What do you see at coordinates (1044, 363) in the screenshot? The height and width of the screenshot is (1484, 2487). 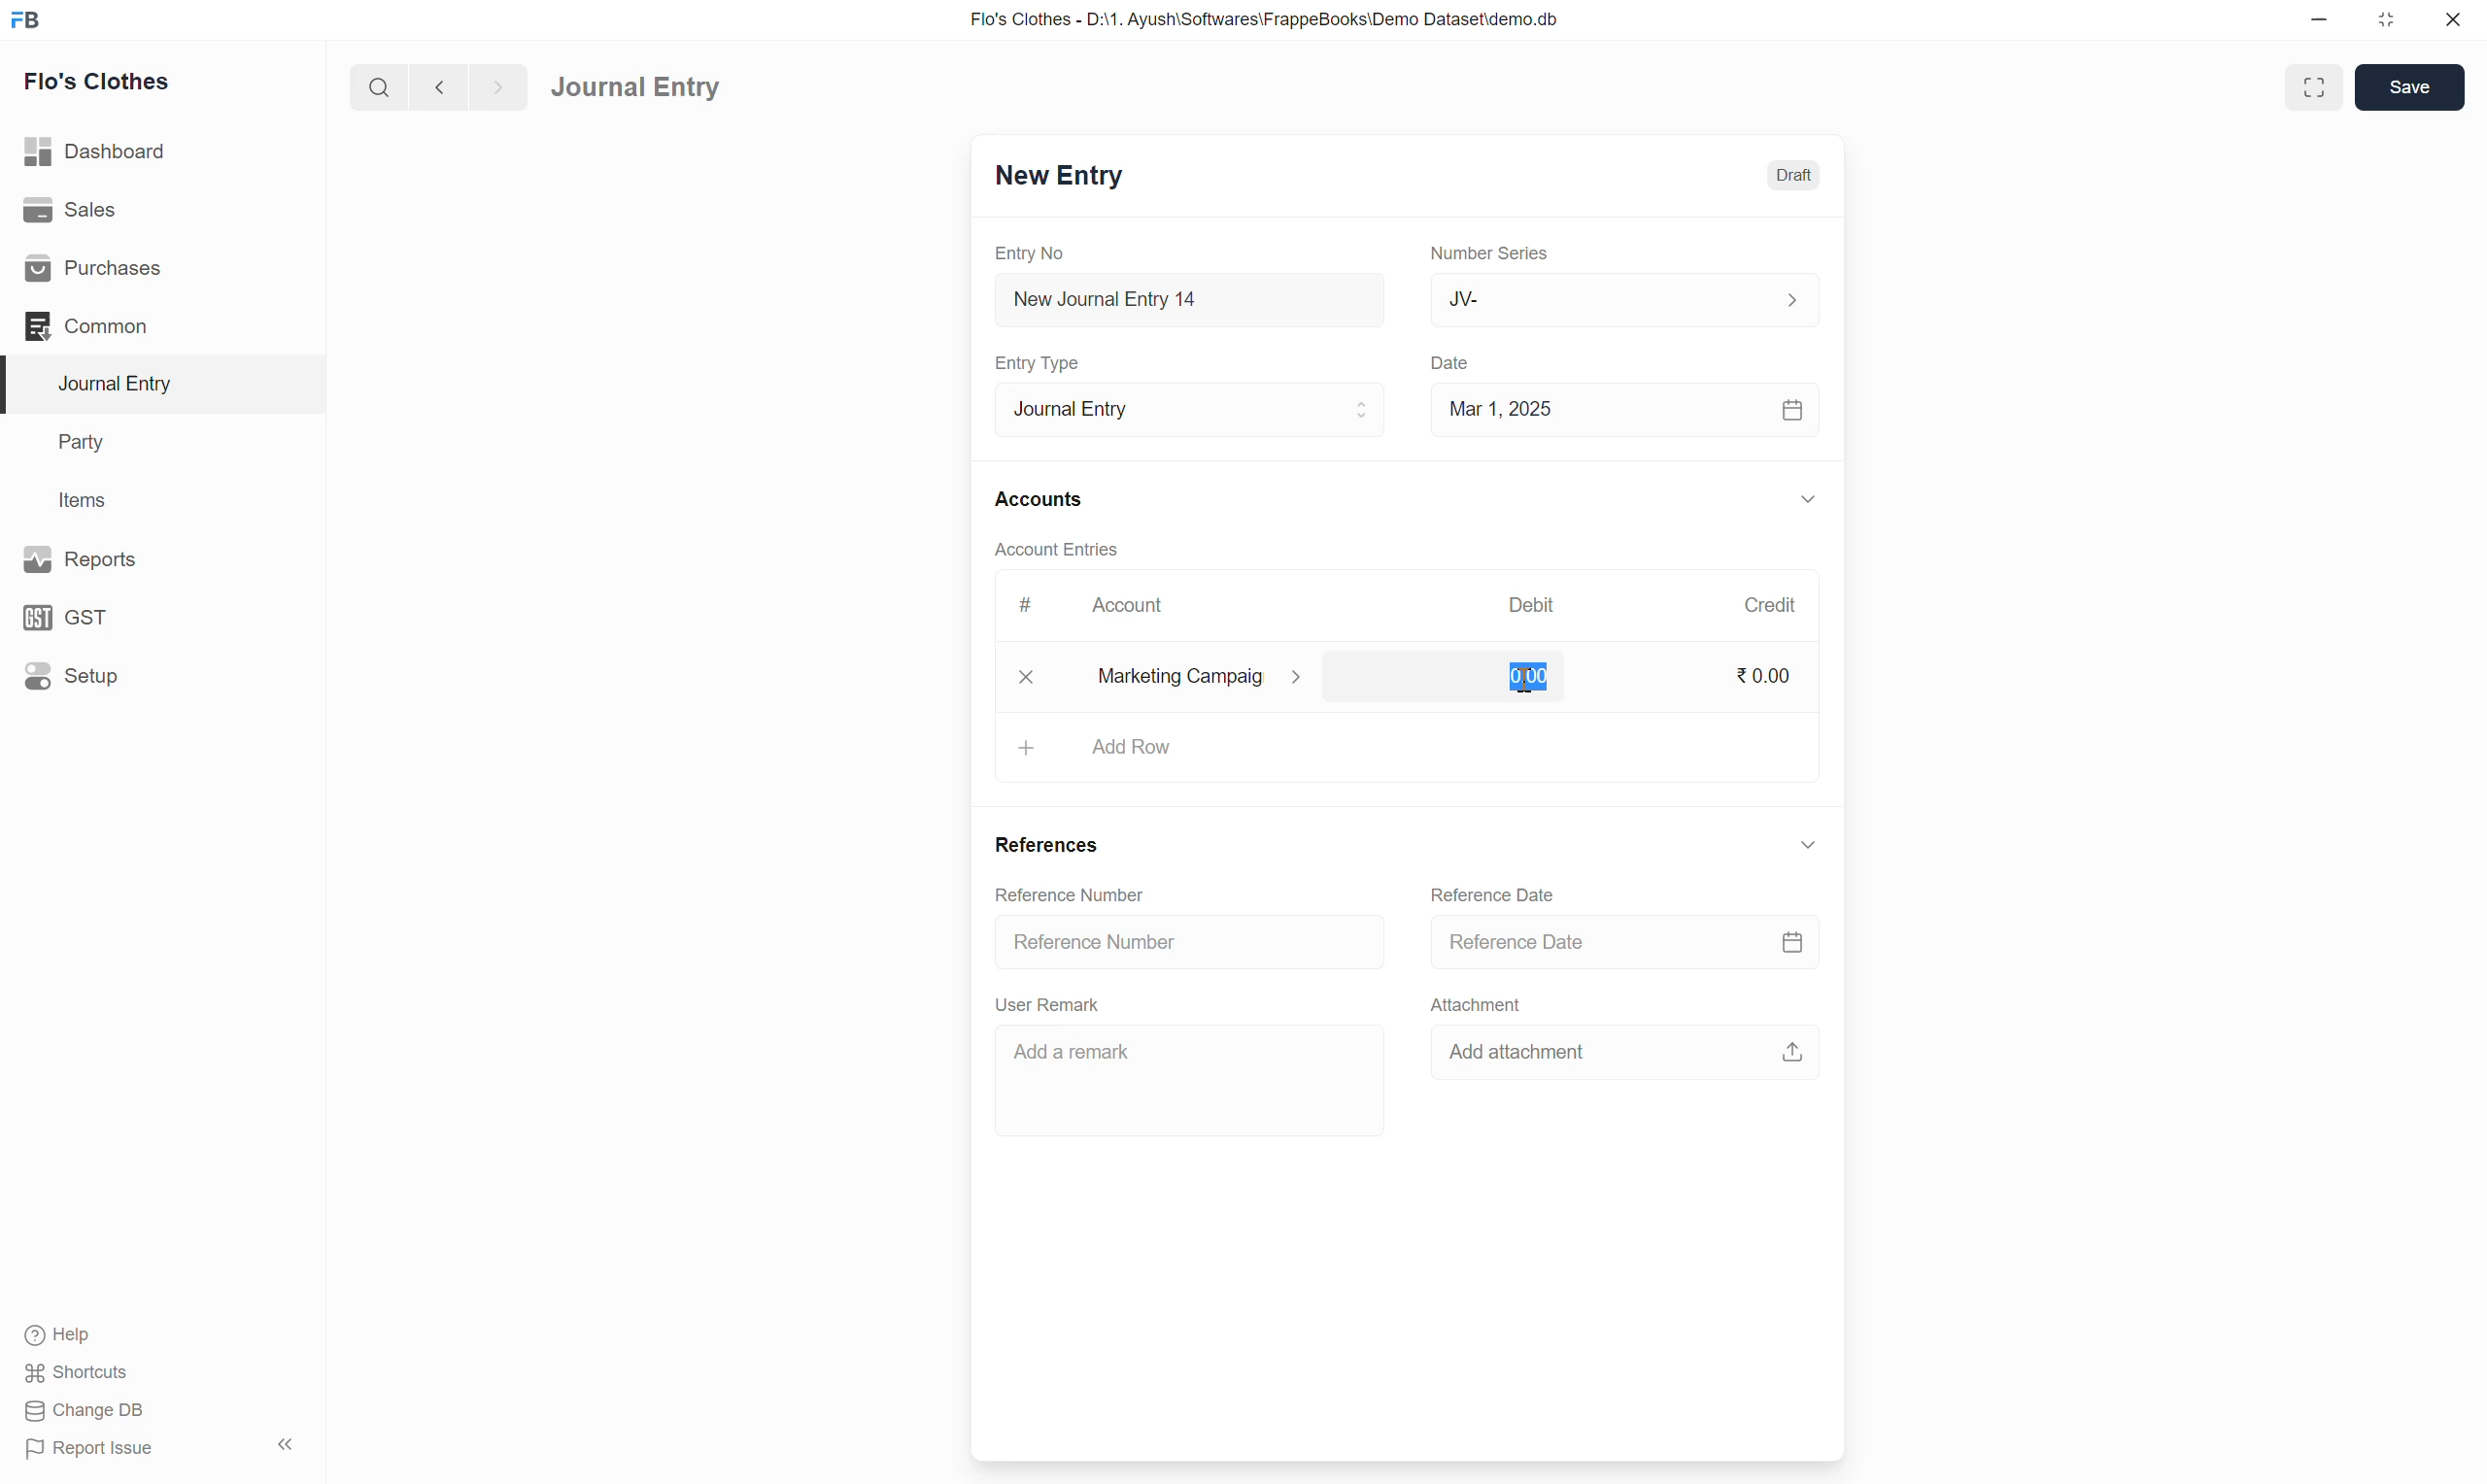 I see `Entry Type` at bounding box center [1044, 363].